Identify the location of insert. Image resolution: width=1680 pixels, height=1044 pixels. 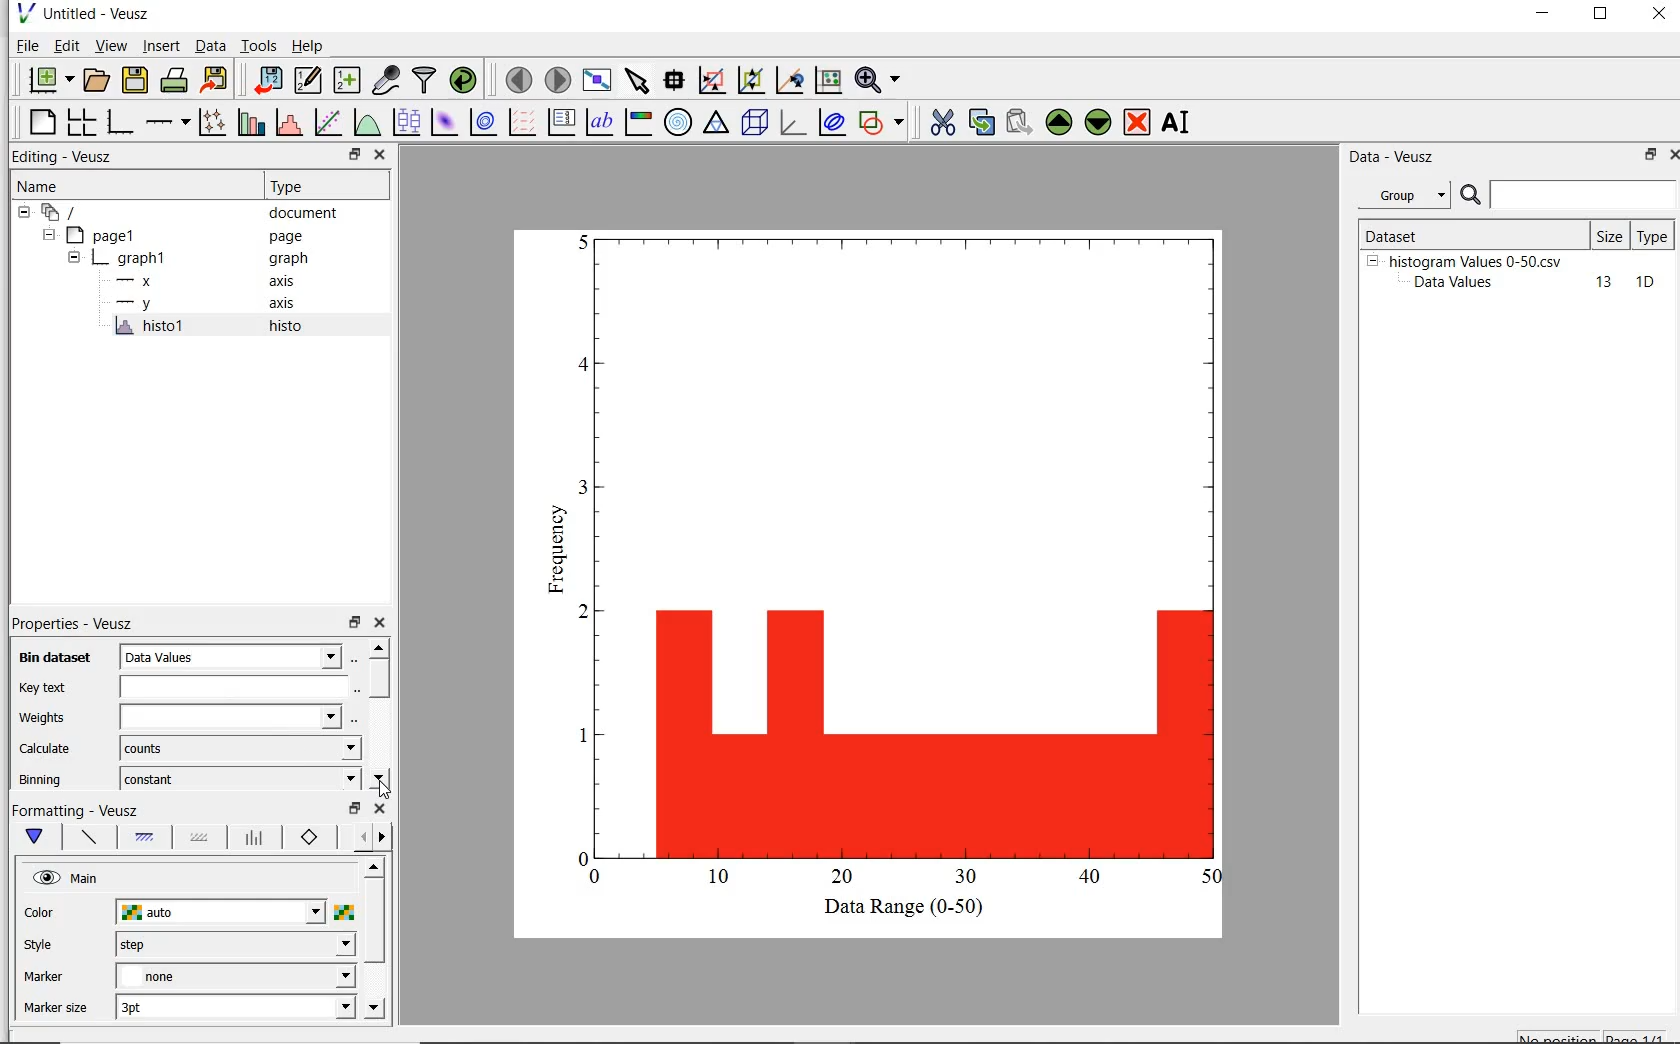
(161, 46).